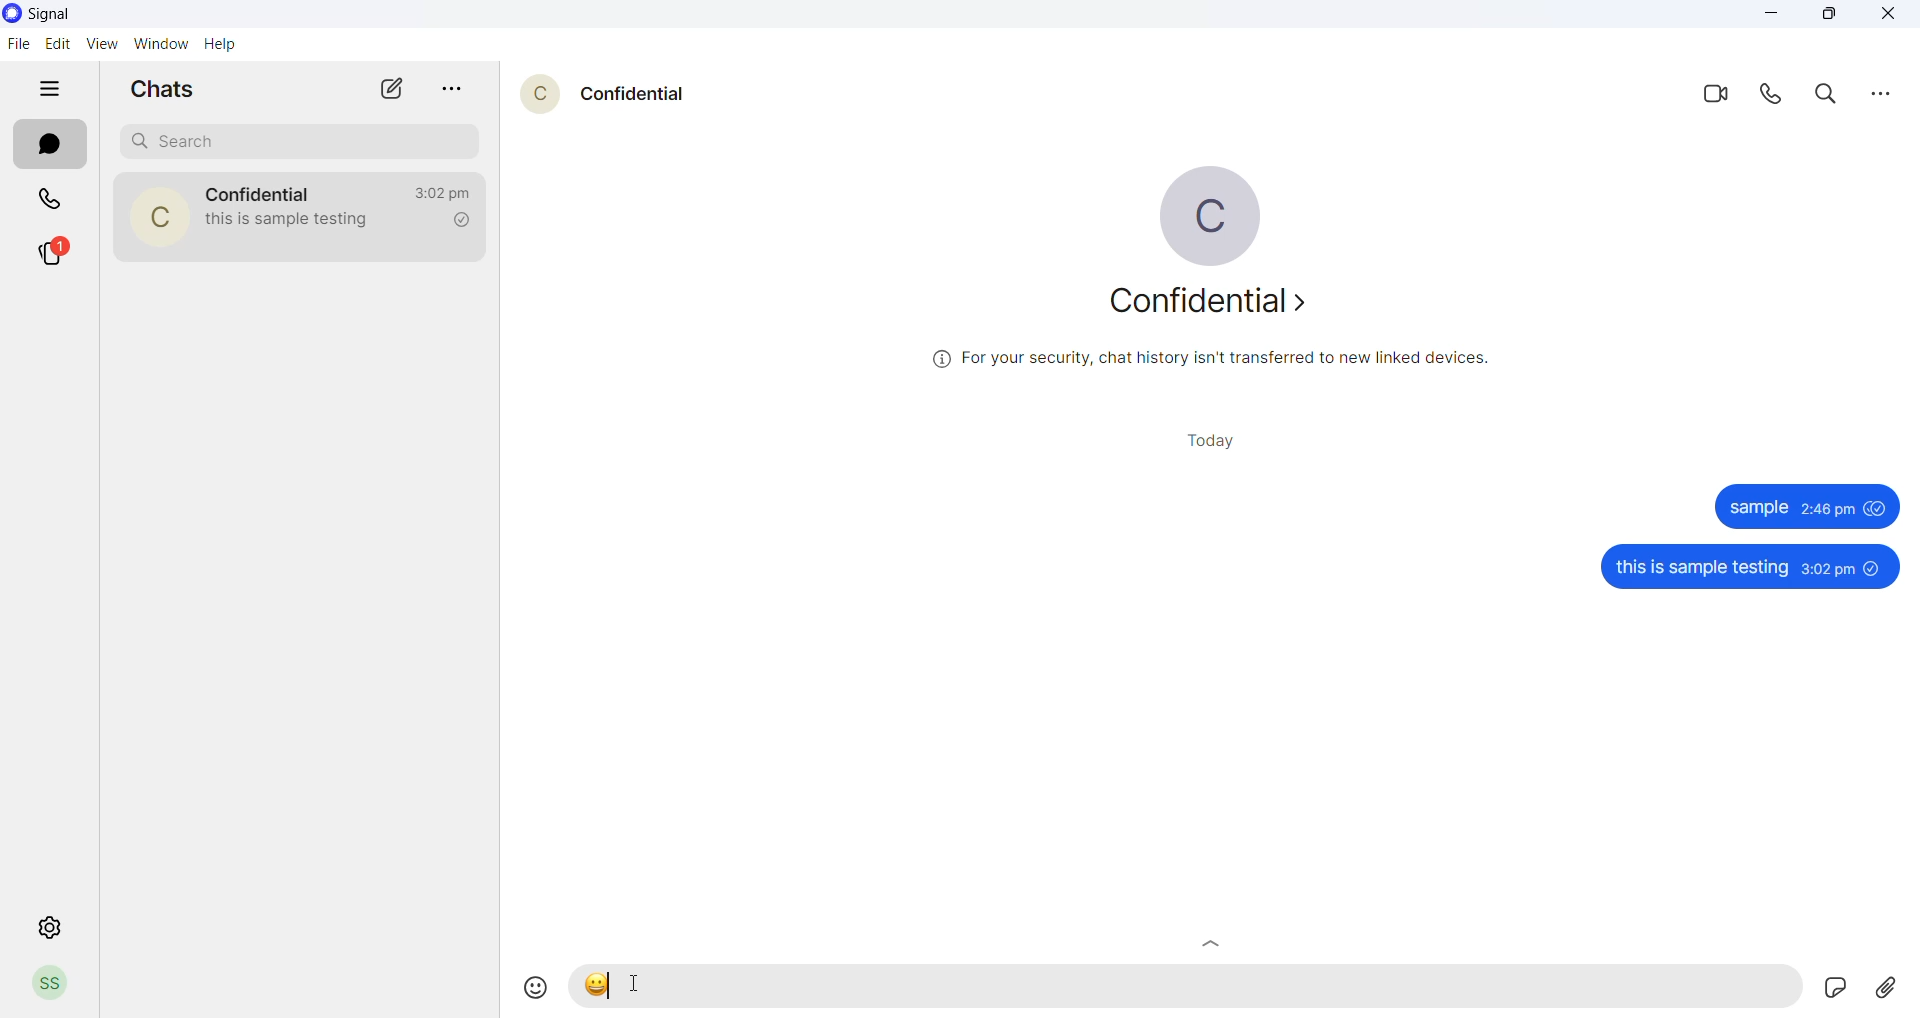 This screenshot has width=1920, height=1018. What do you see at coordinates (1827, 509) in the screenshot?
I see `2:46 pm` at bounding box center [1827, 509].